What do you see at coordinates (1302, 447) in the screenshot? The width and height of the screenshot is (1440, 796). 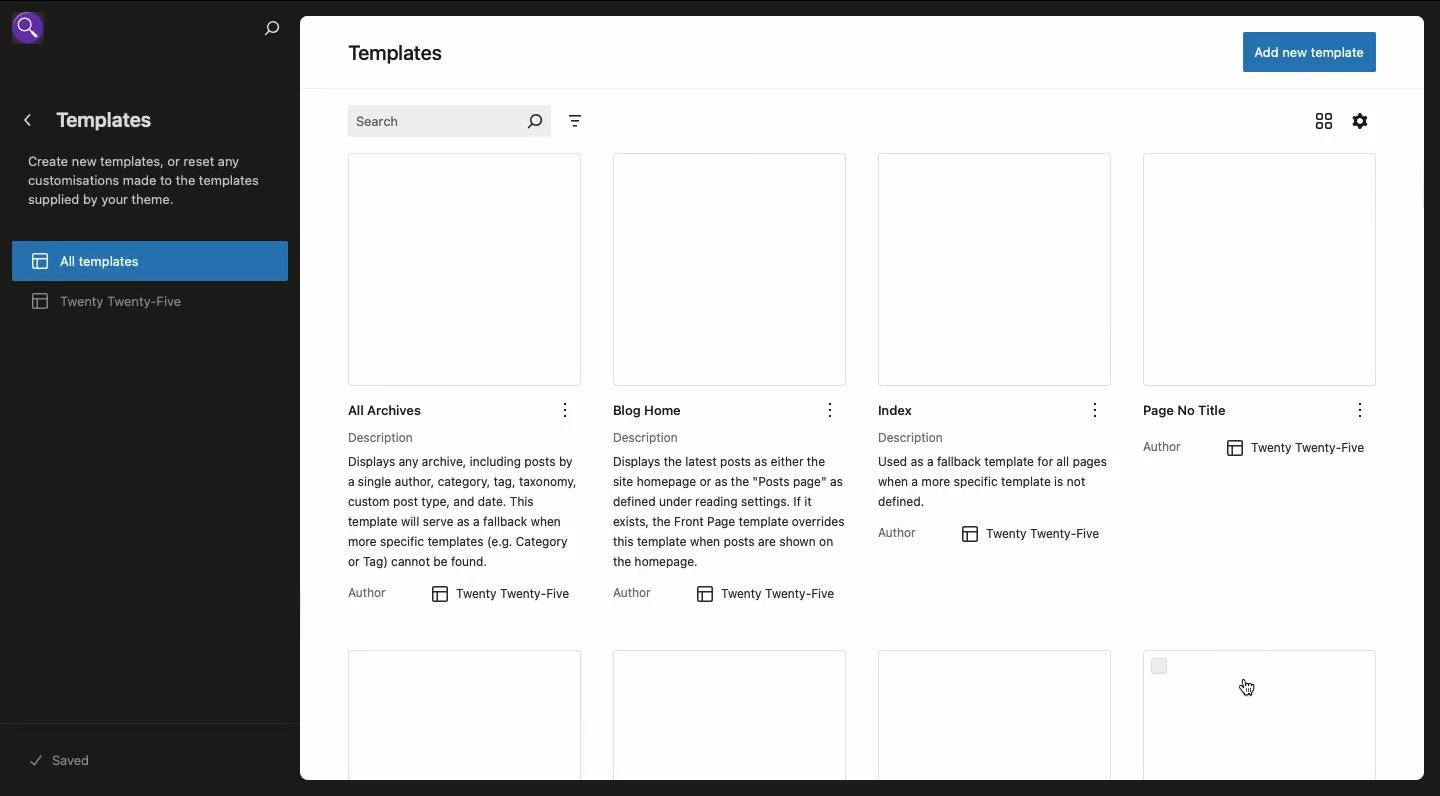 I see `twenty twenty five` at bounding box center [1302, 447].